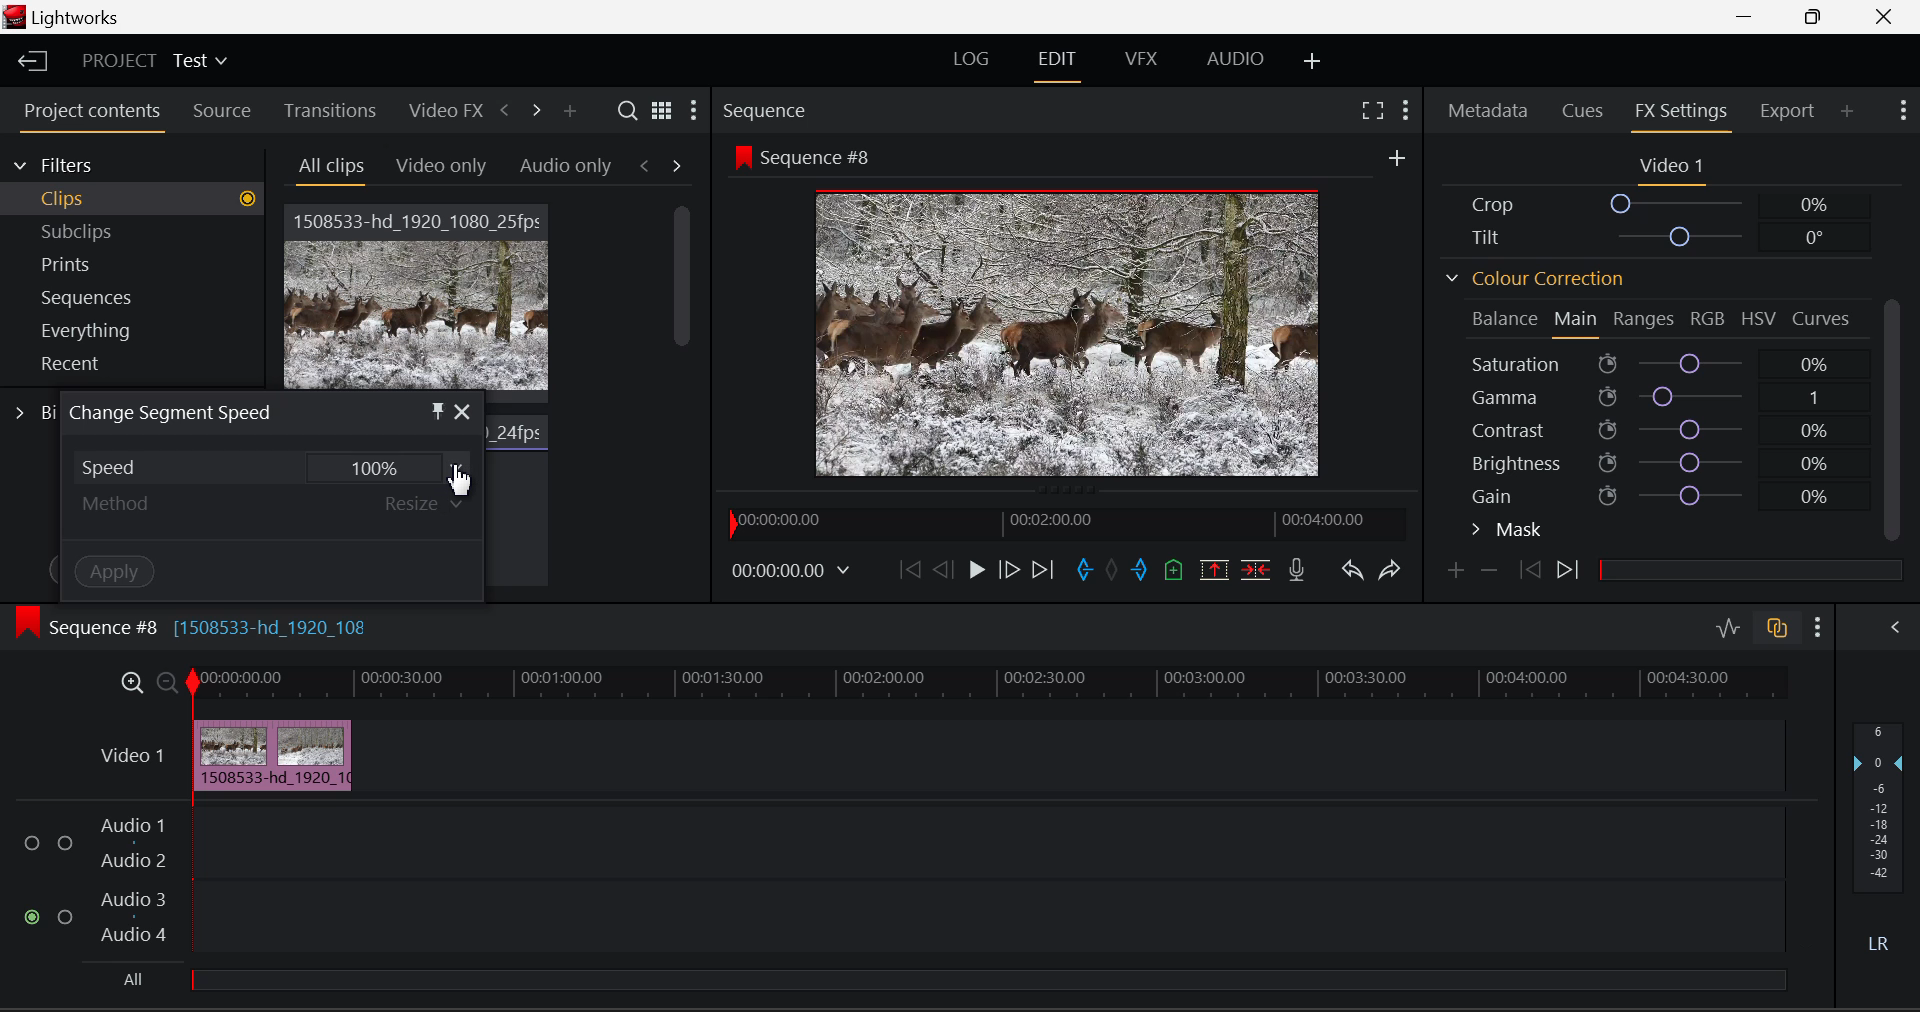  Describe the element at coordinates (1062, 63) in the screenshot. I see `EDIT` at that location.